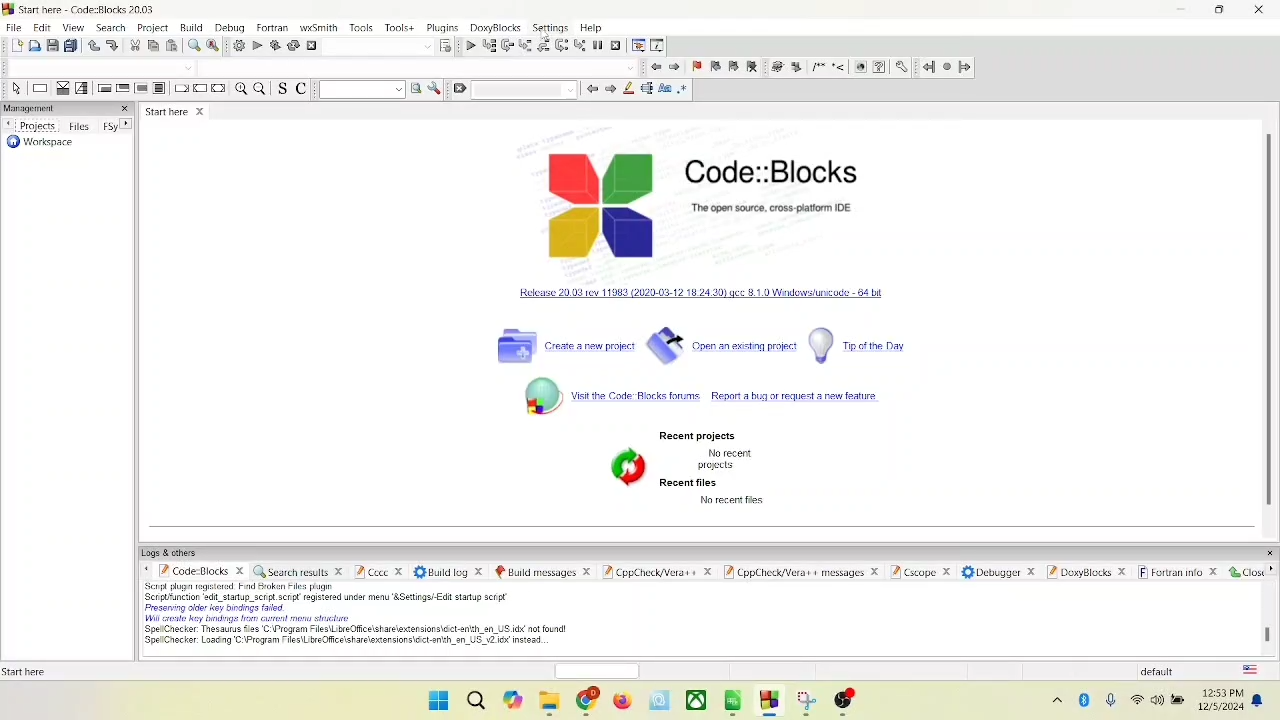  Describe the element at coordinates (165, 111) in the screenshot. I see `start here` at that location.